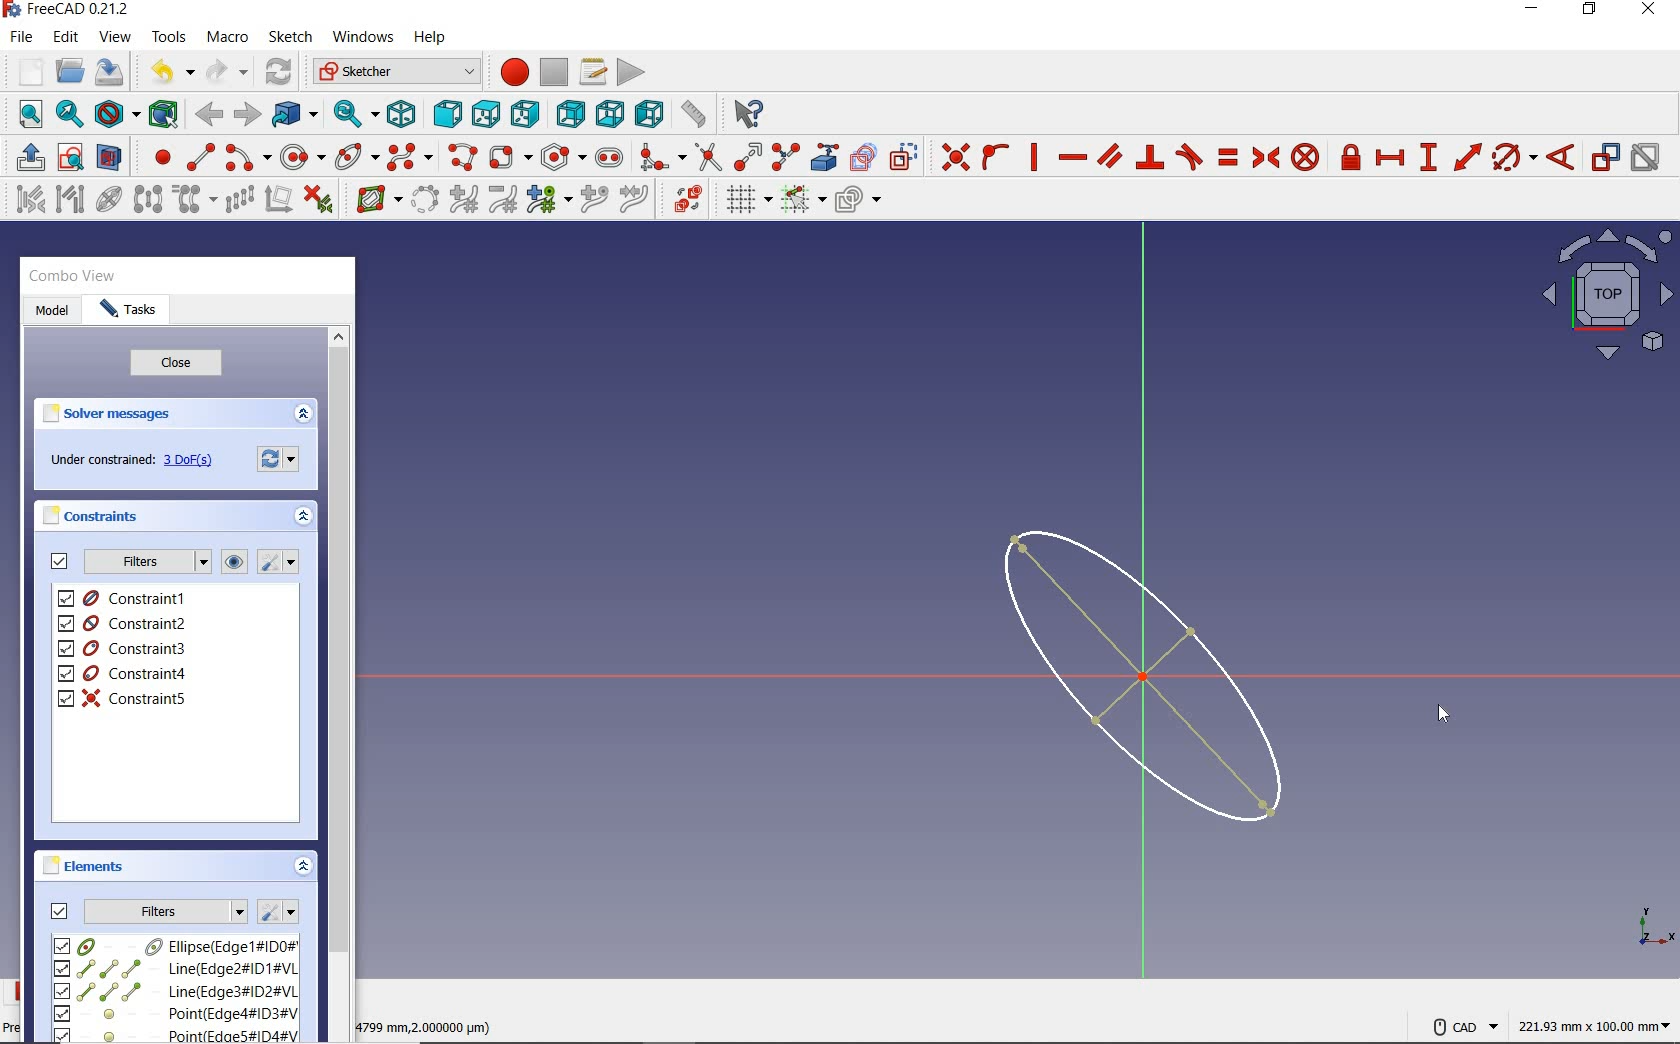 The image size is (1680, 1044). Describe the element at coordinates (123, 698) in the screenshot. I see `constraint5` at that location.